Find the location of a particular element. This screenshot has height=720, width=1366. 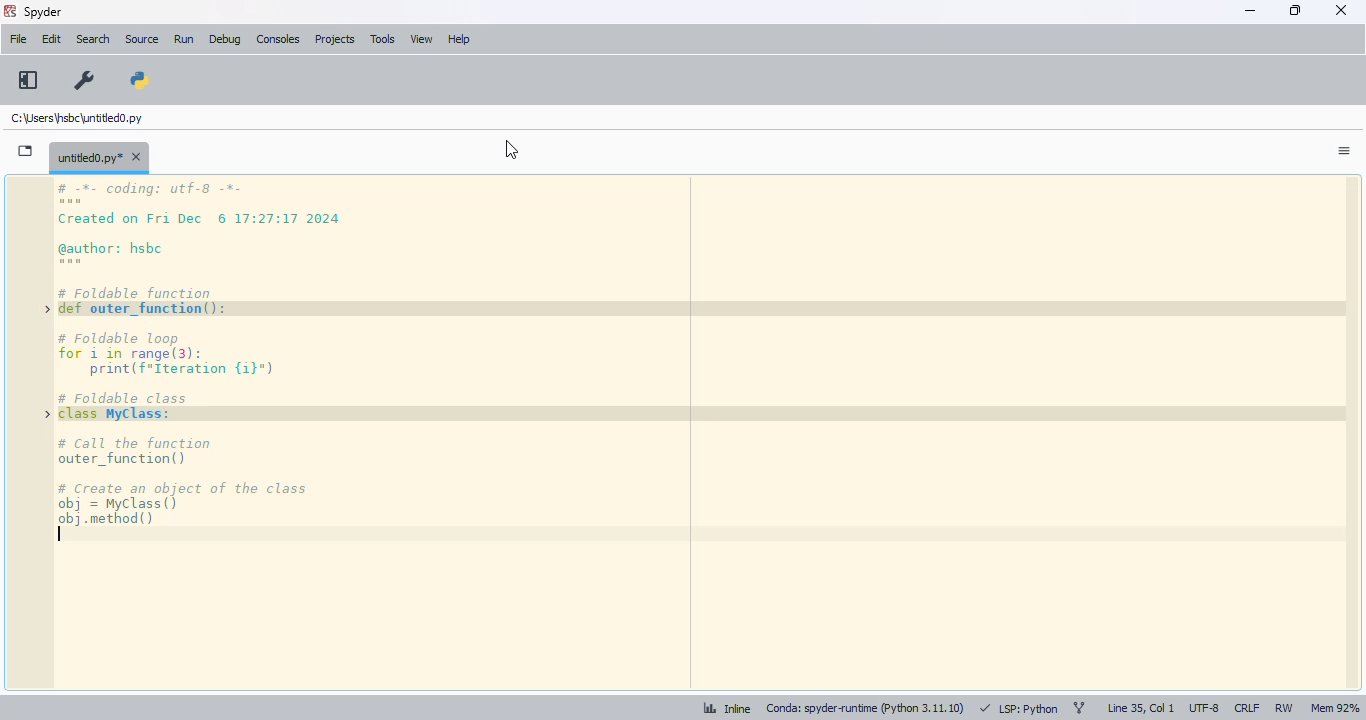

Line 35, col 1 is located at coordinates (1141, 709).